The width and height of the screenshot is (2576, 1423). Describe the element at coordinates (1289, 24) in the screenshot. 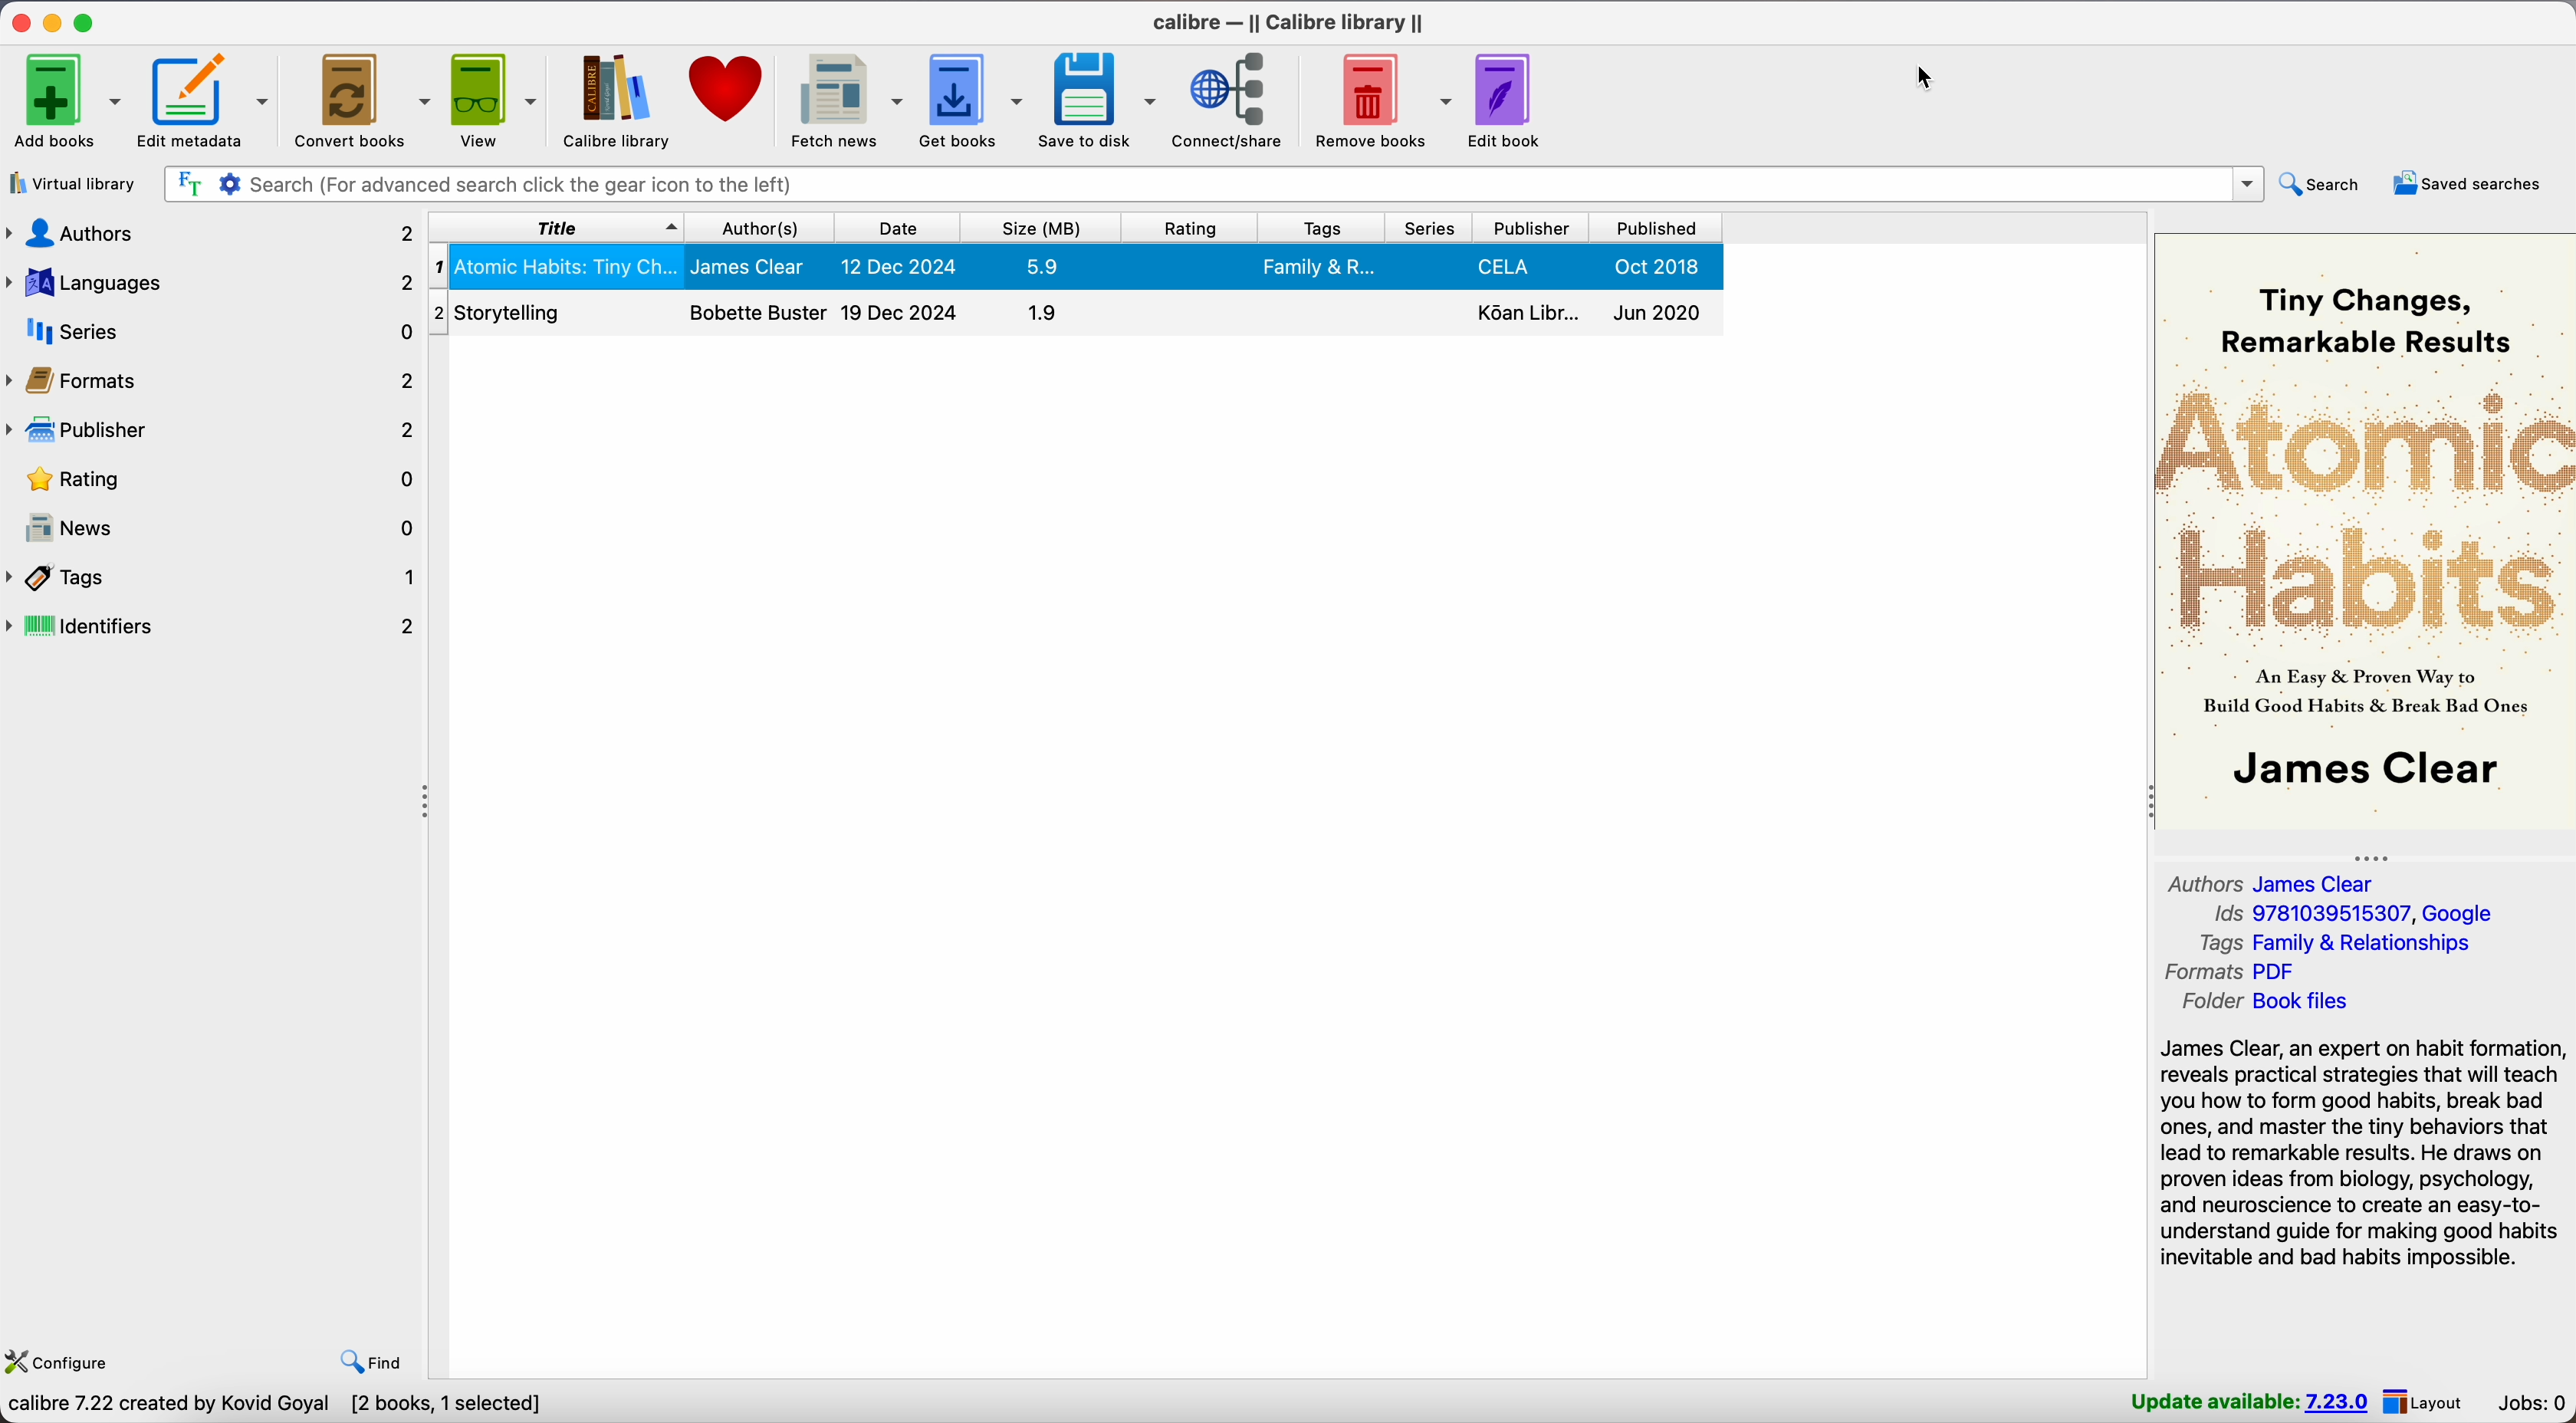

I see `Calibre - || Calibre library ||` at that location.